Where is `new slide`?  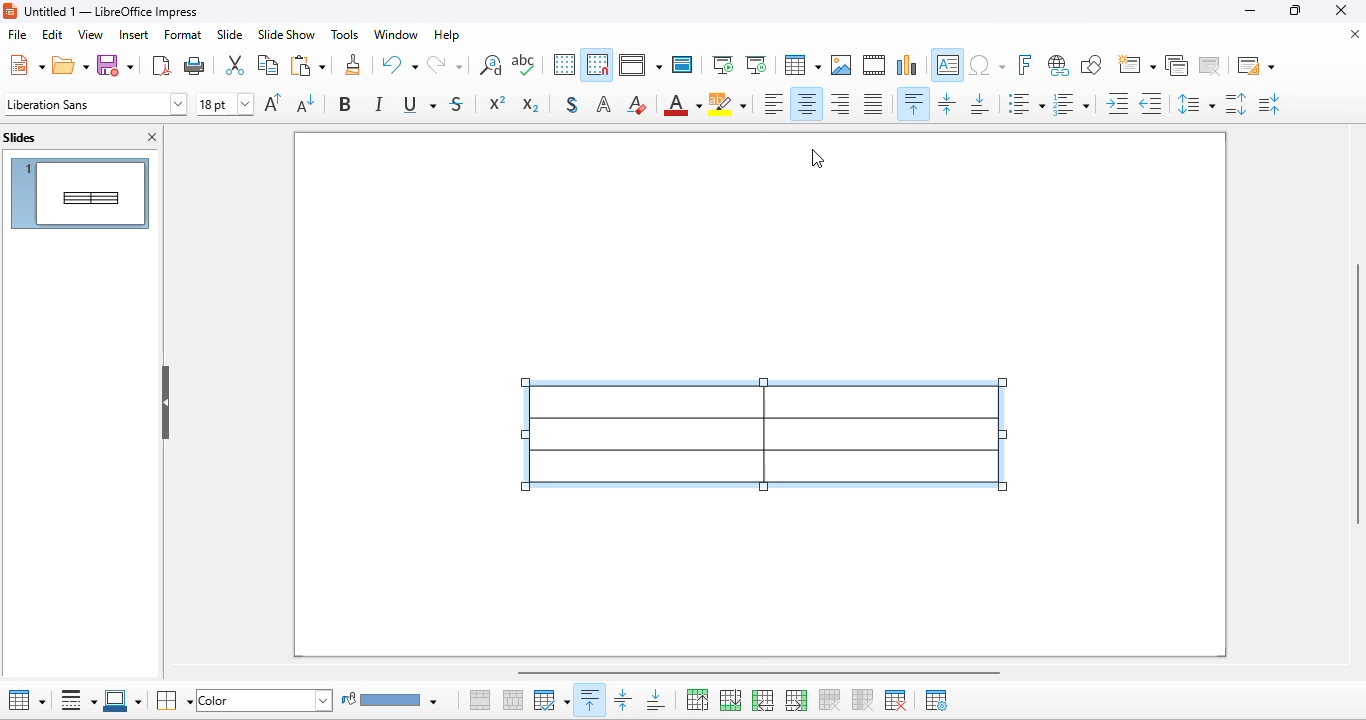
new slide is located at coordinates (1135, 64).